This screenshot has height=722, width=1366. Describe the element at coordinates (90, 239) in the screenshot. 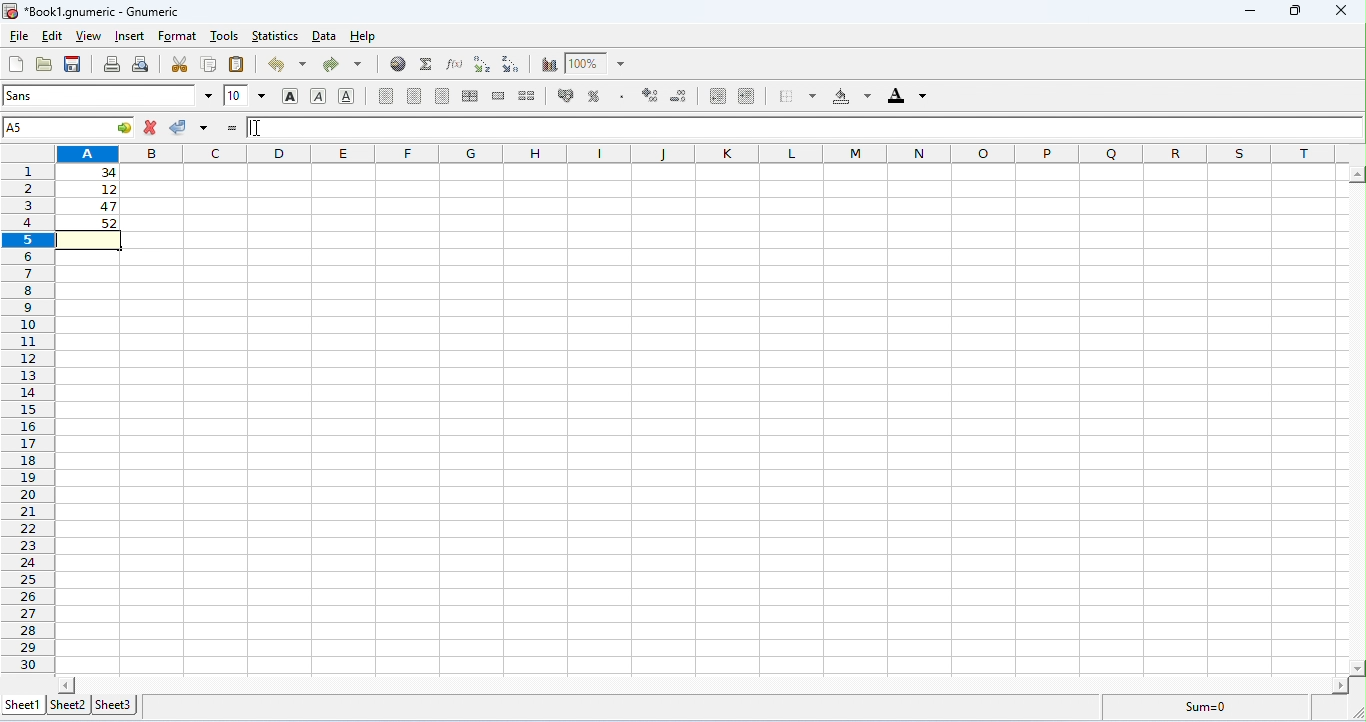

I see `color change in selected cell` at that location.